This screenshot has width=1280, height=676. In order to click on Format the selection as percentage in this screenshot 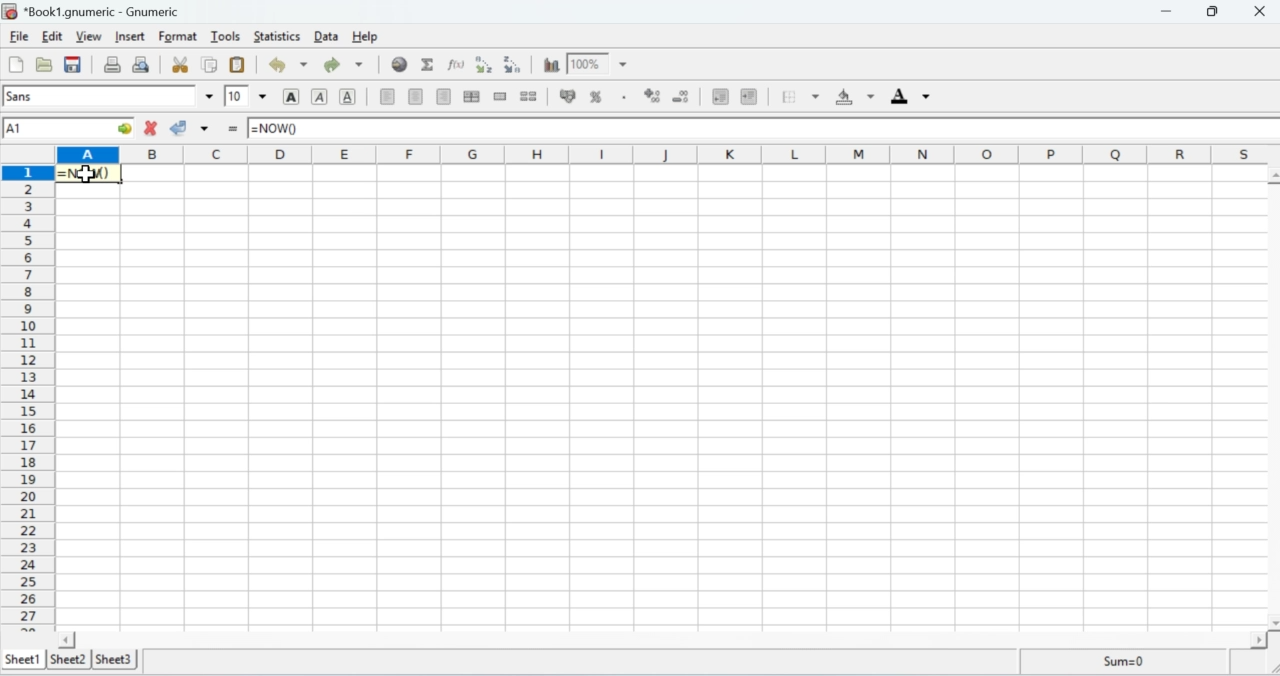, I will do `click(609, 96)`.